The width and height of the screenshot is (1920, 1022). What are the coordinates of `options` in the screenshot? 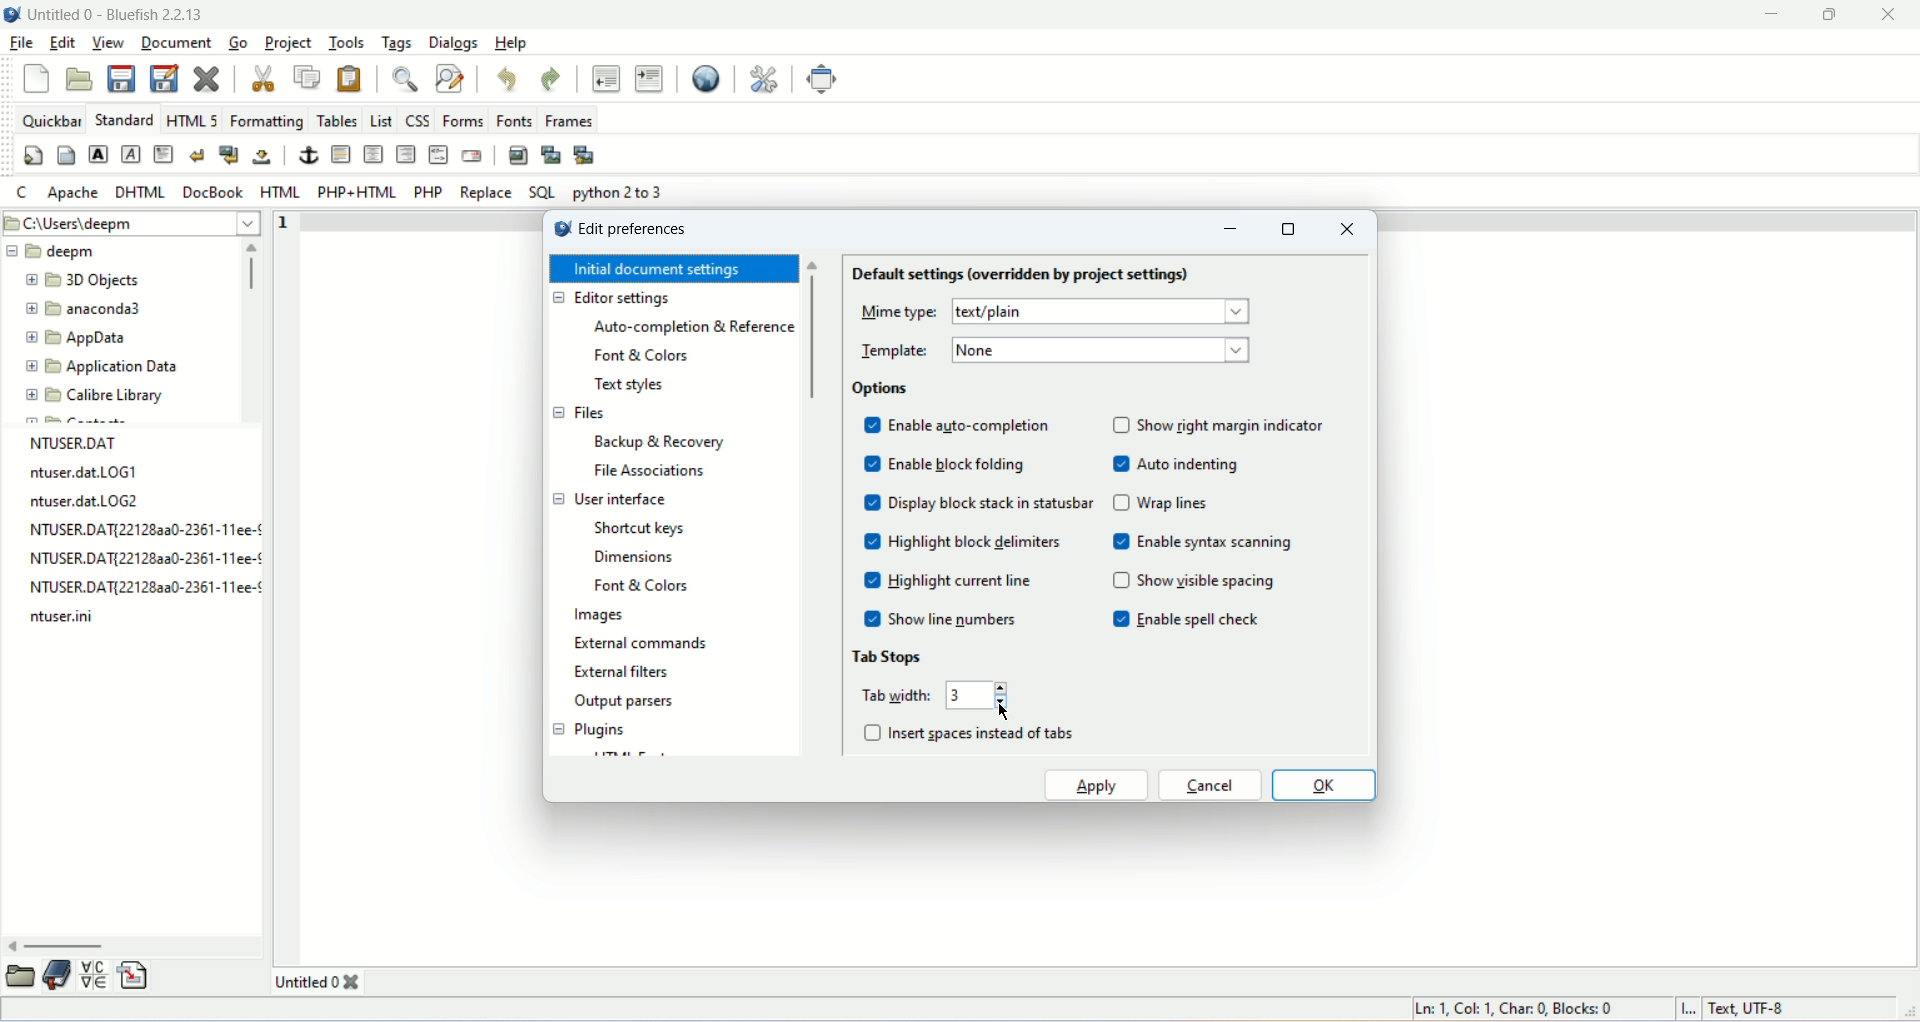 It's located at (885, 389).